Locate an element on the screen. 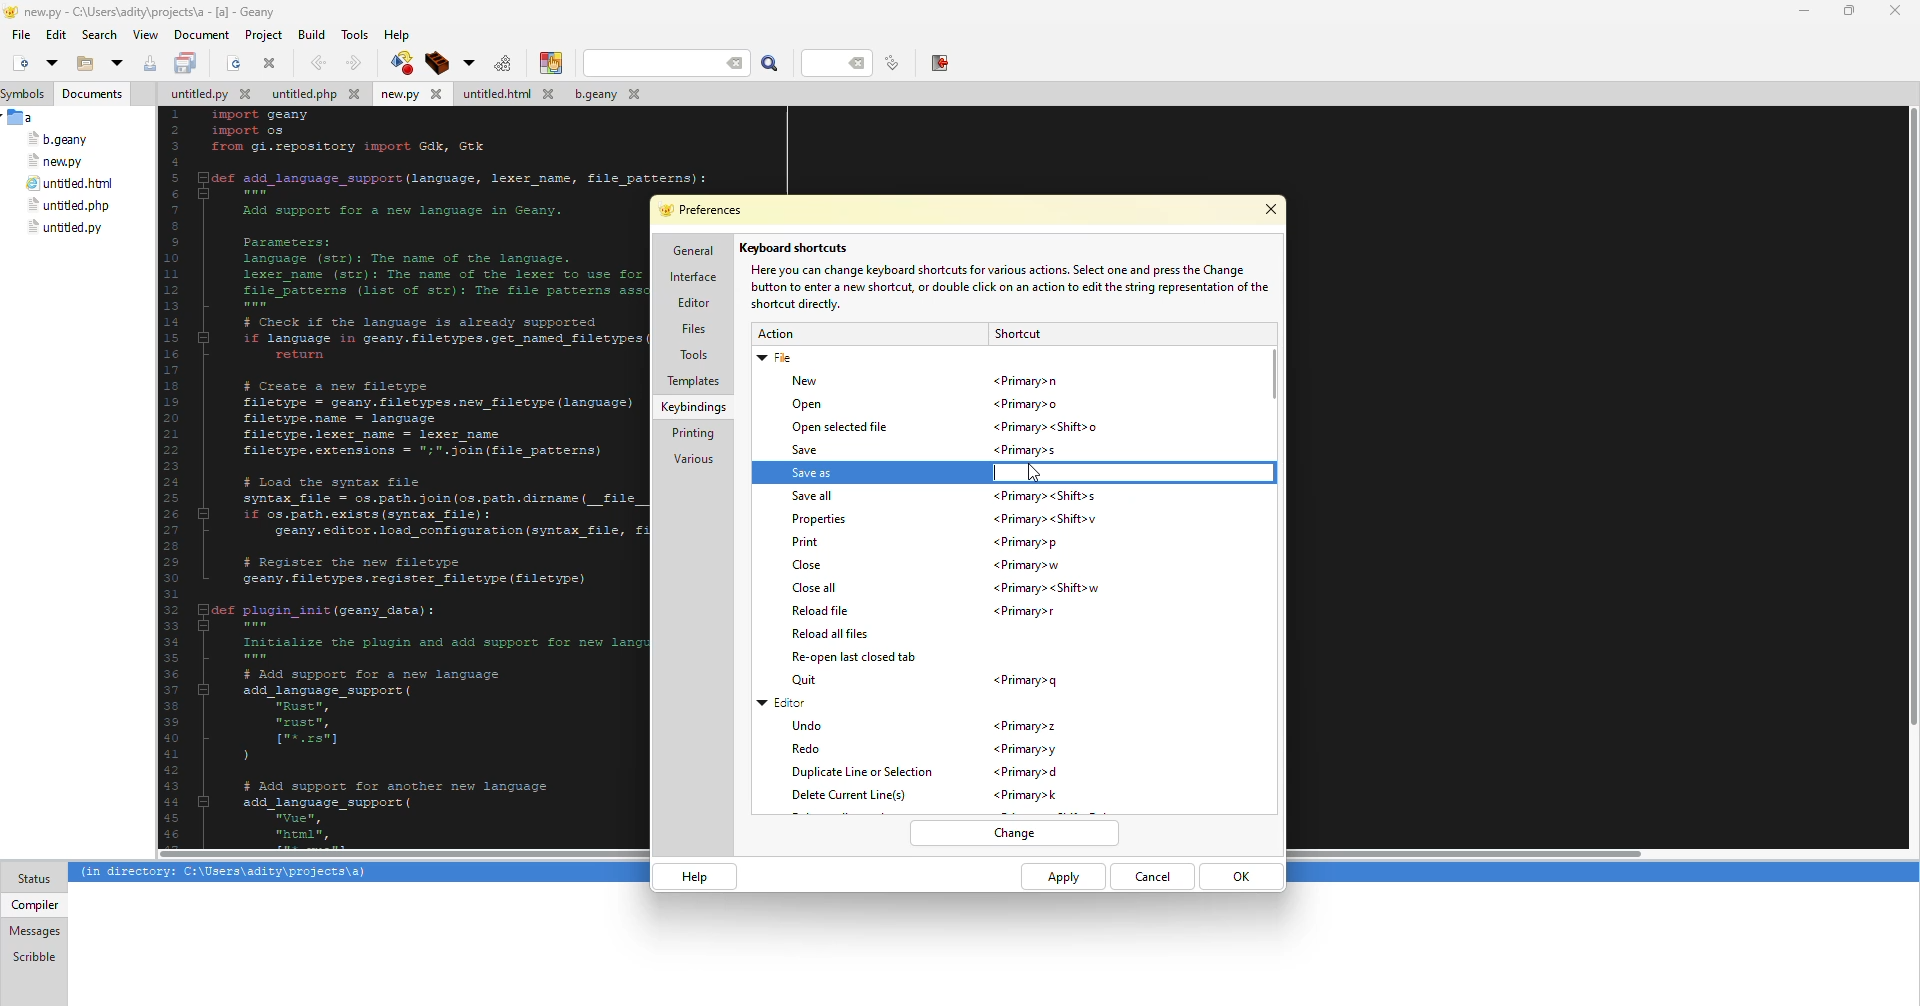 The width and height of the screenshot is (1920, 1006). file is located at coordinates (21, 35).